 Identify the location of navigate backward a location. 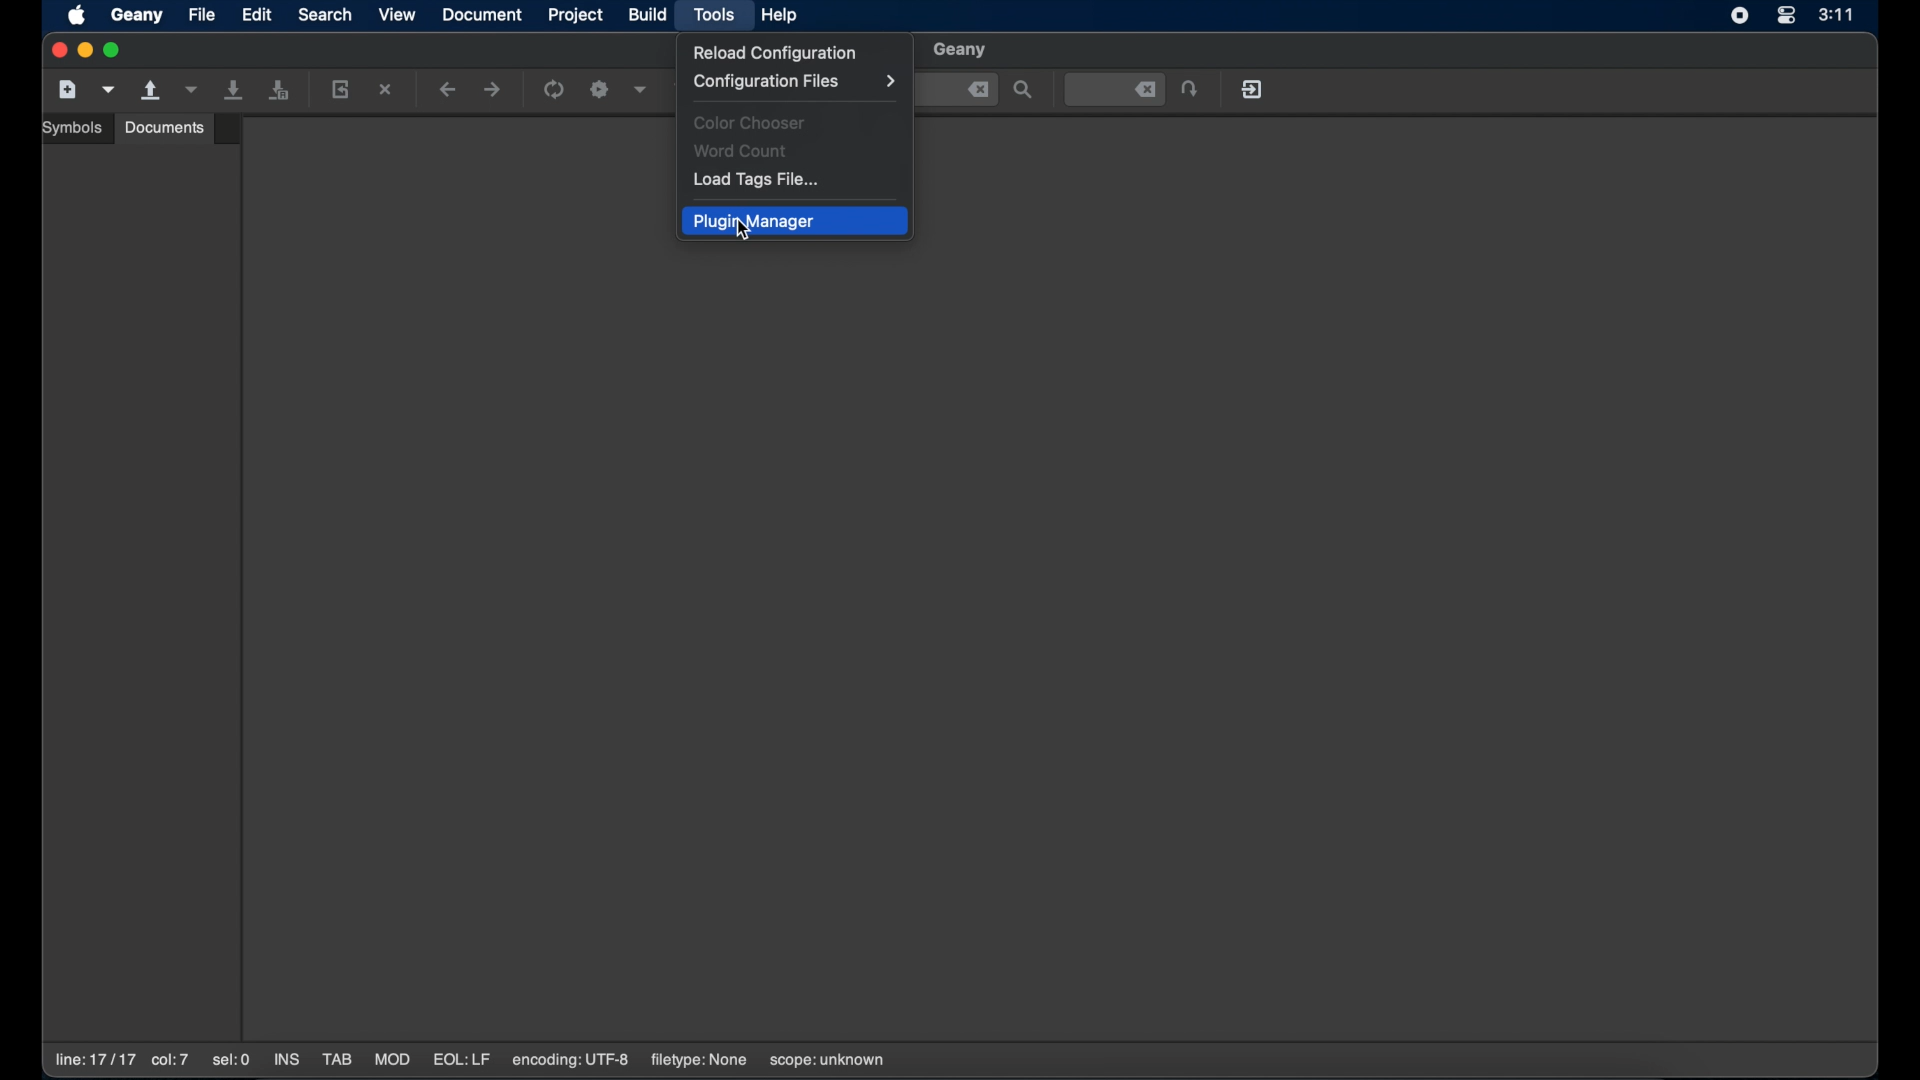
(448, 91).